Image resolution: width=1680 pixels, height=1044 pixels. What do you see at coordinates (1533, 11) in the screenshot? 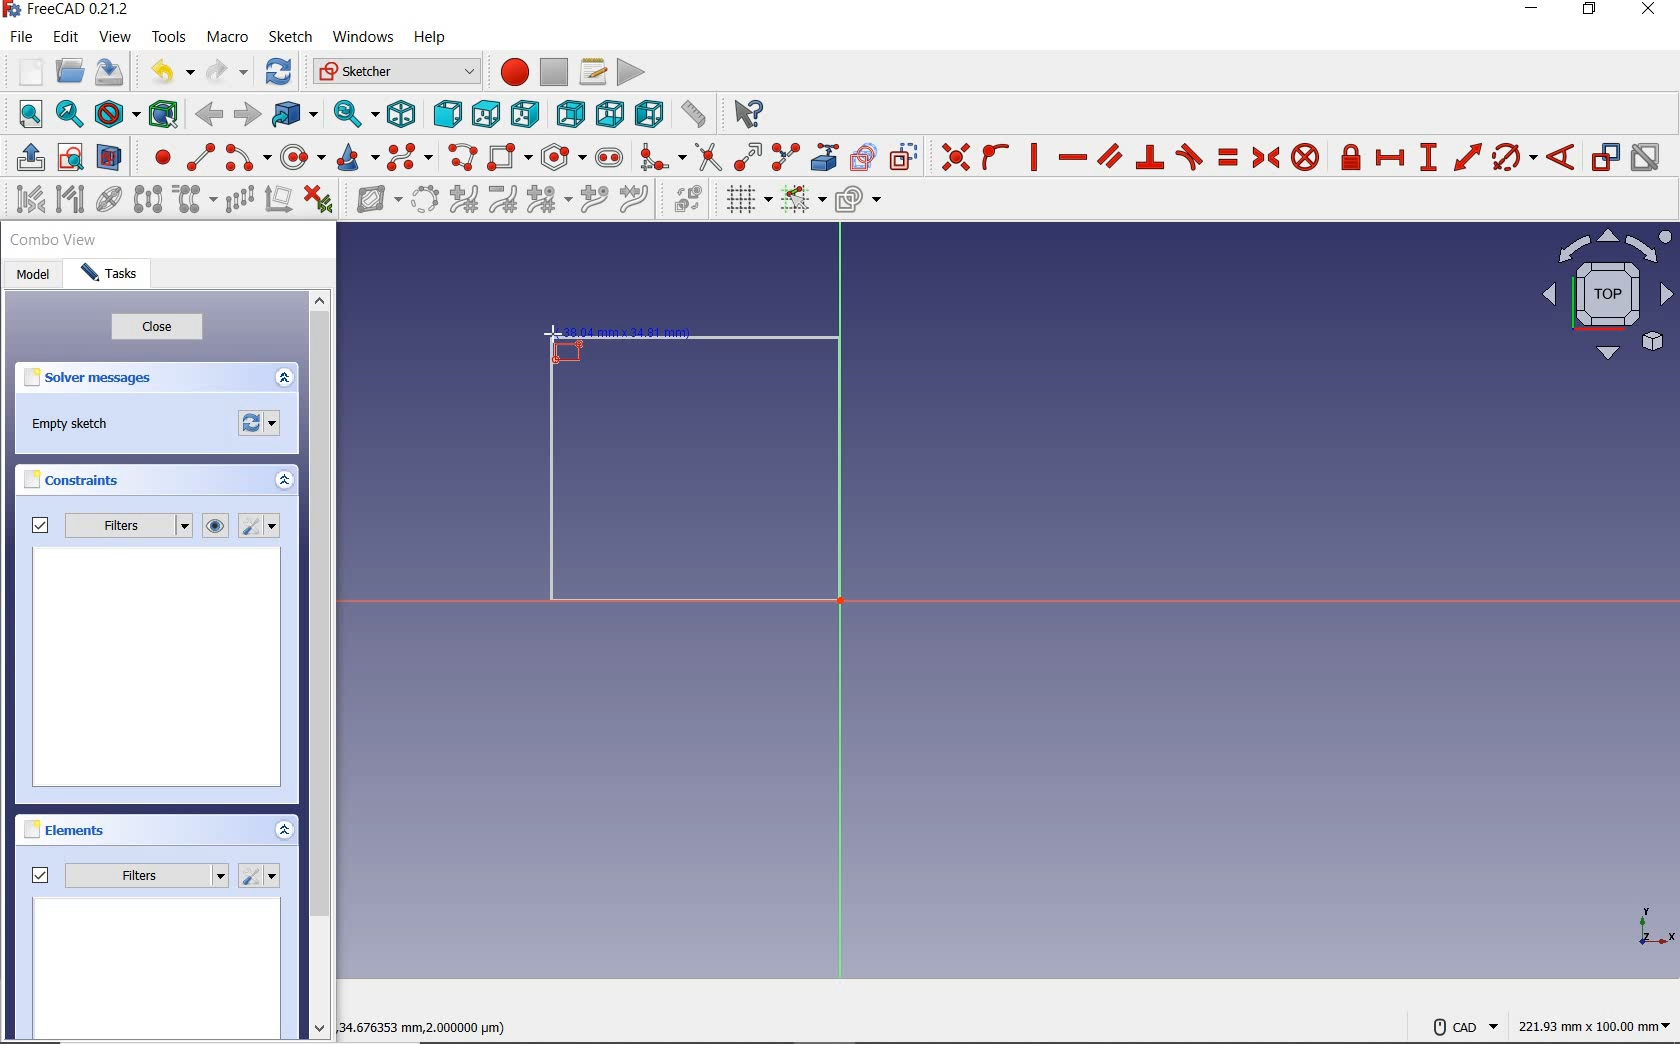
I see `minimize` at bounding box center [1533, 11].